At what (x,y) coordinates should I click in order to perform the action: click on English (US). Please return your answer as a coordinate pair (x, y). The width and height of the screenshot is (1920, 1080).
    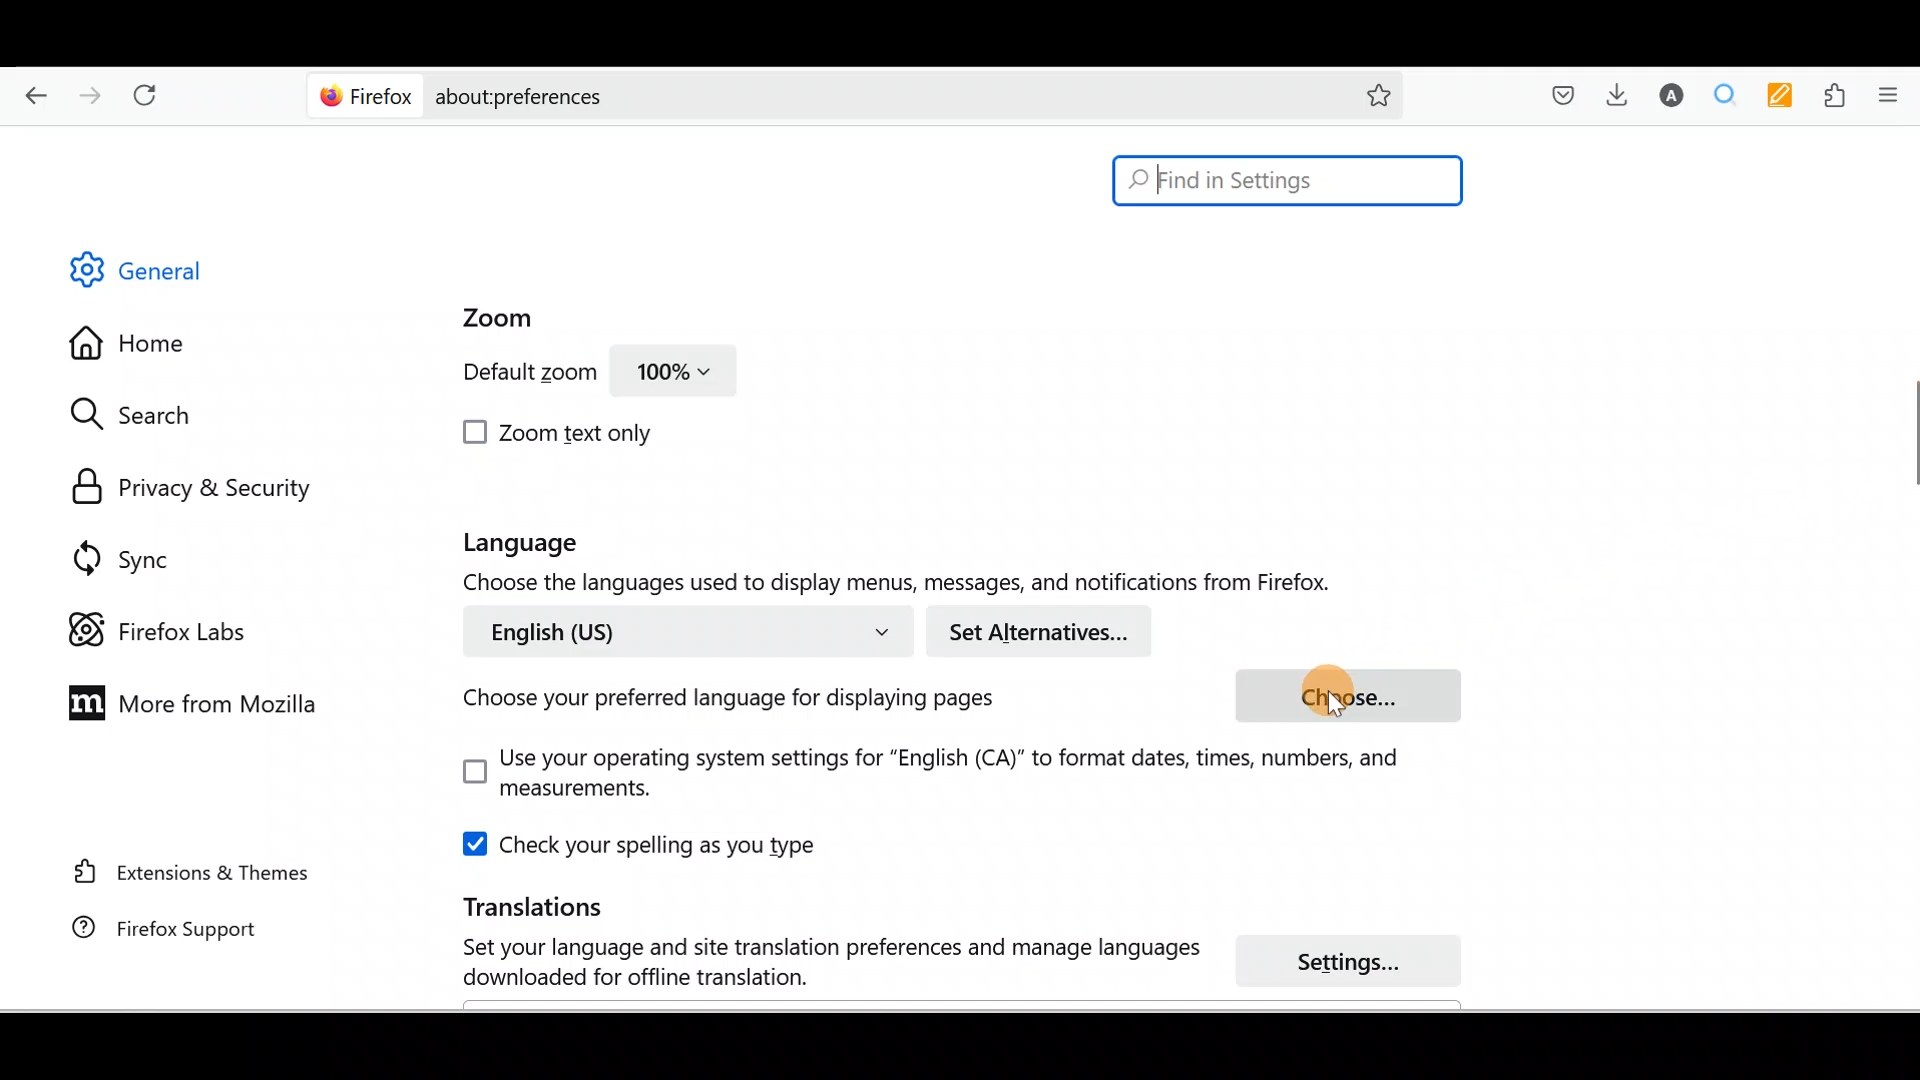
    Looking at the image, I should click on (683, 630).